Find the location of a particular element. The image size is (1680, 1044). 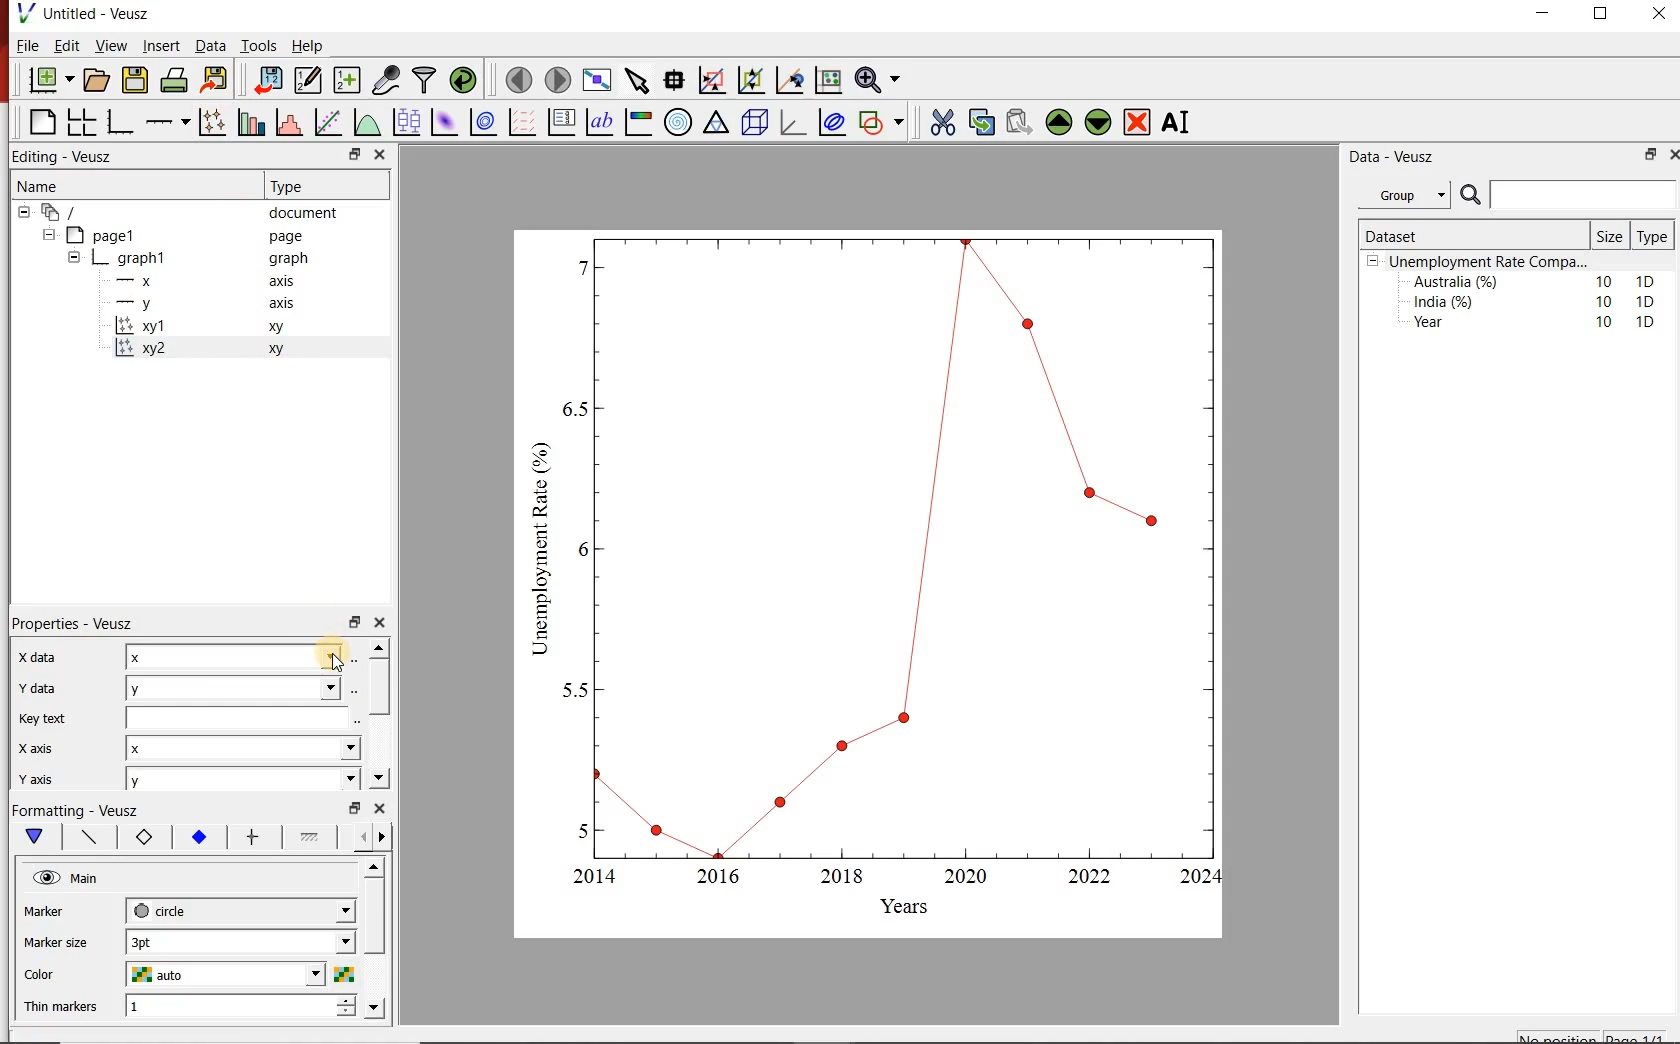

1 is located at coordinates (224, 1007).